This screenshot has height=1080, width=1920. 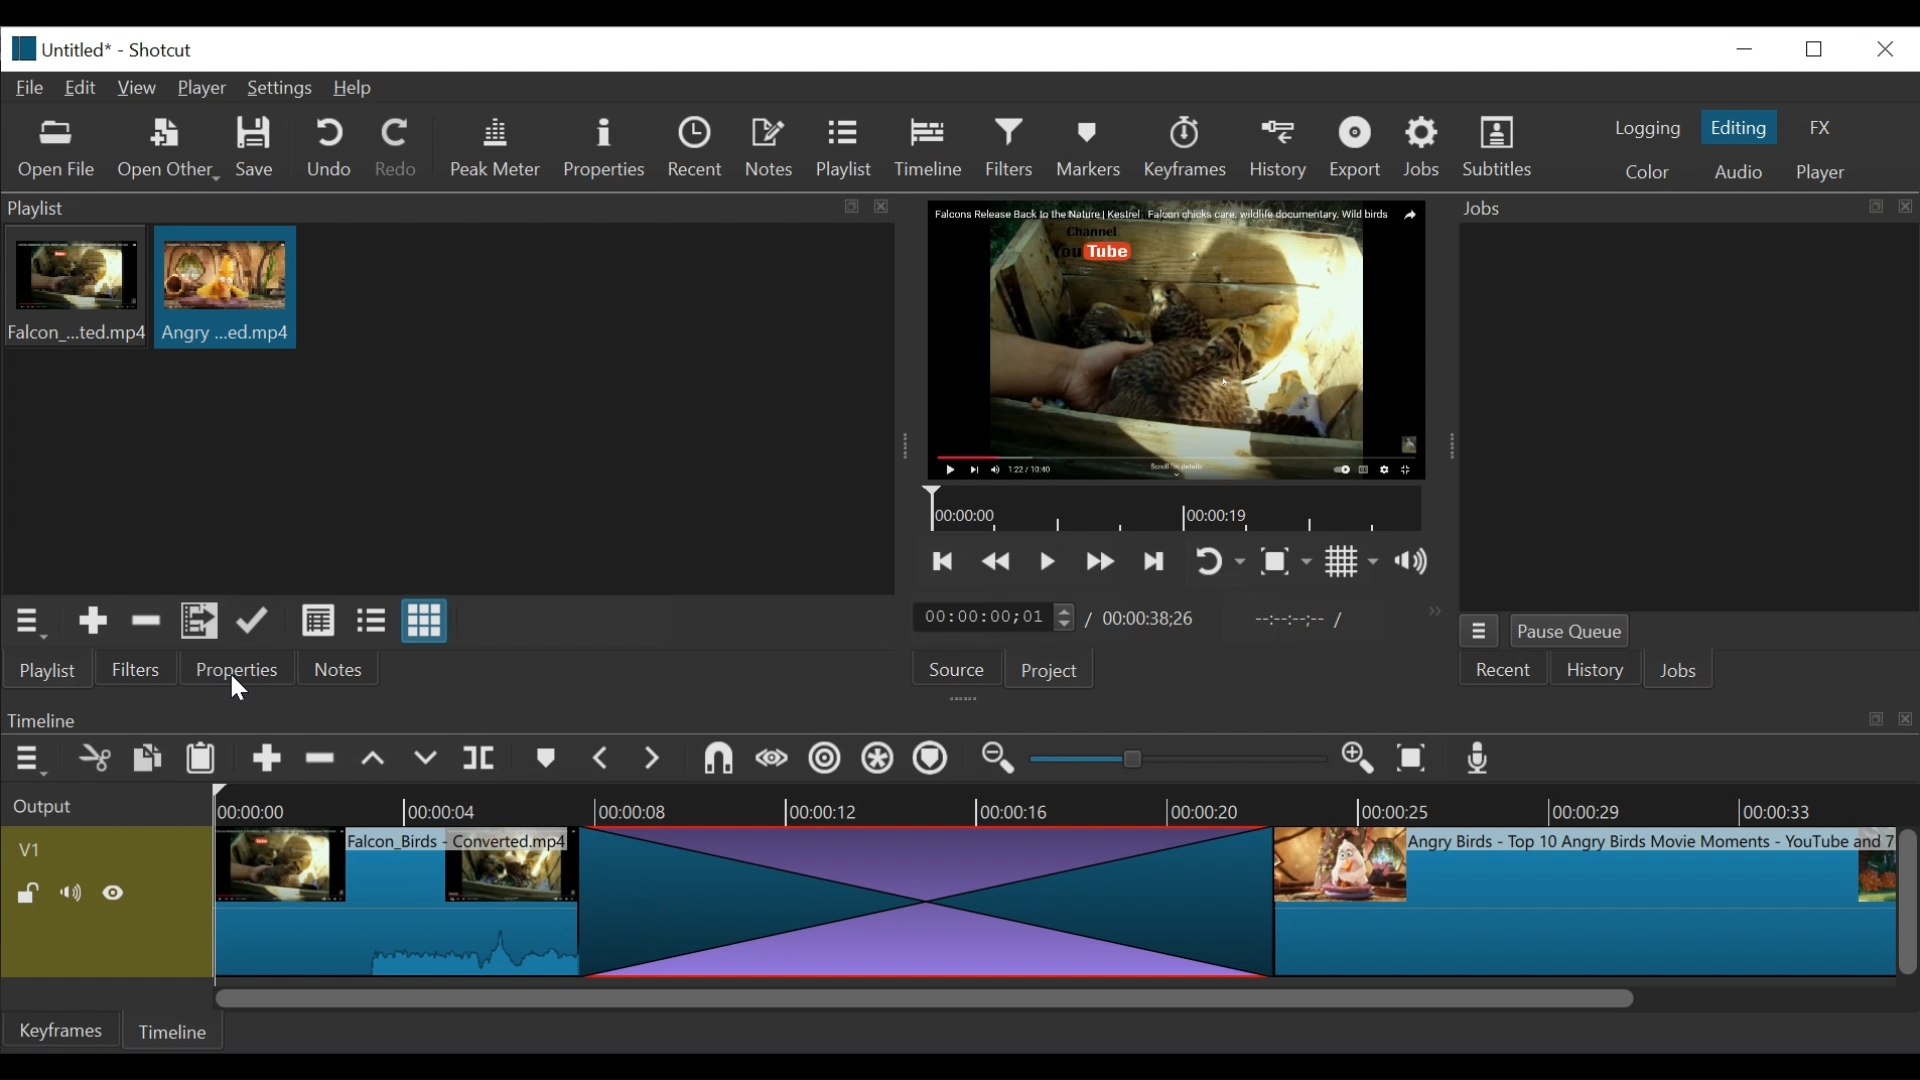 What do you see at coordinates (1742, 127) in the screenshot?
I see `Editing` at bounding box center [1742, 127].